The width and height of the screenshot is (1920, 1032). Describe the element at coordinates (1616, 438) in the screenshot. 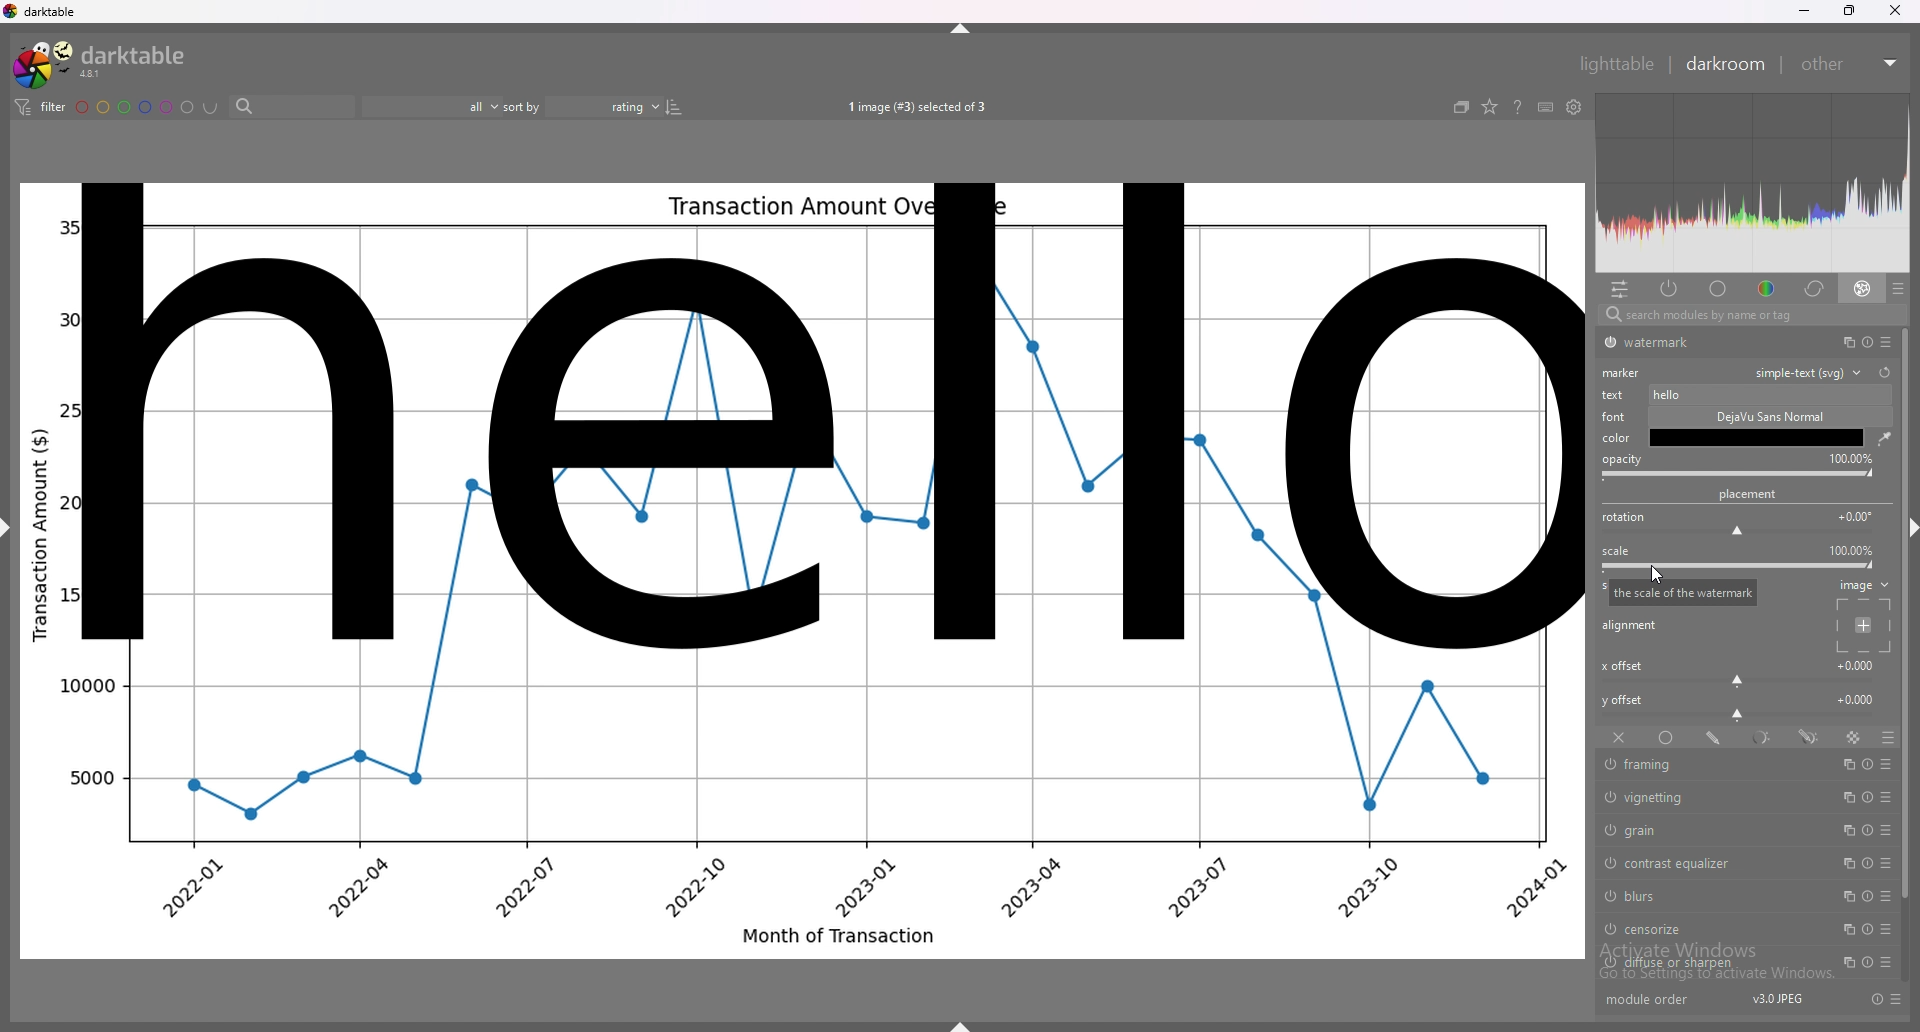

I see `color` at that location.